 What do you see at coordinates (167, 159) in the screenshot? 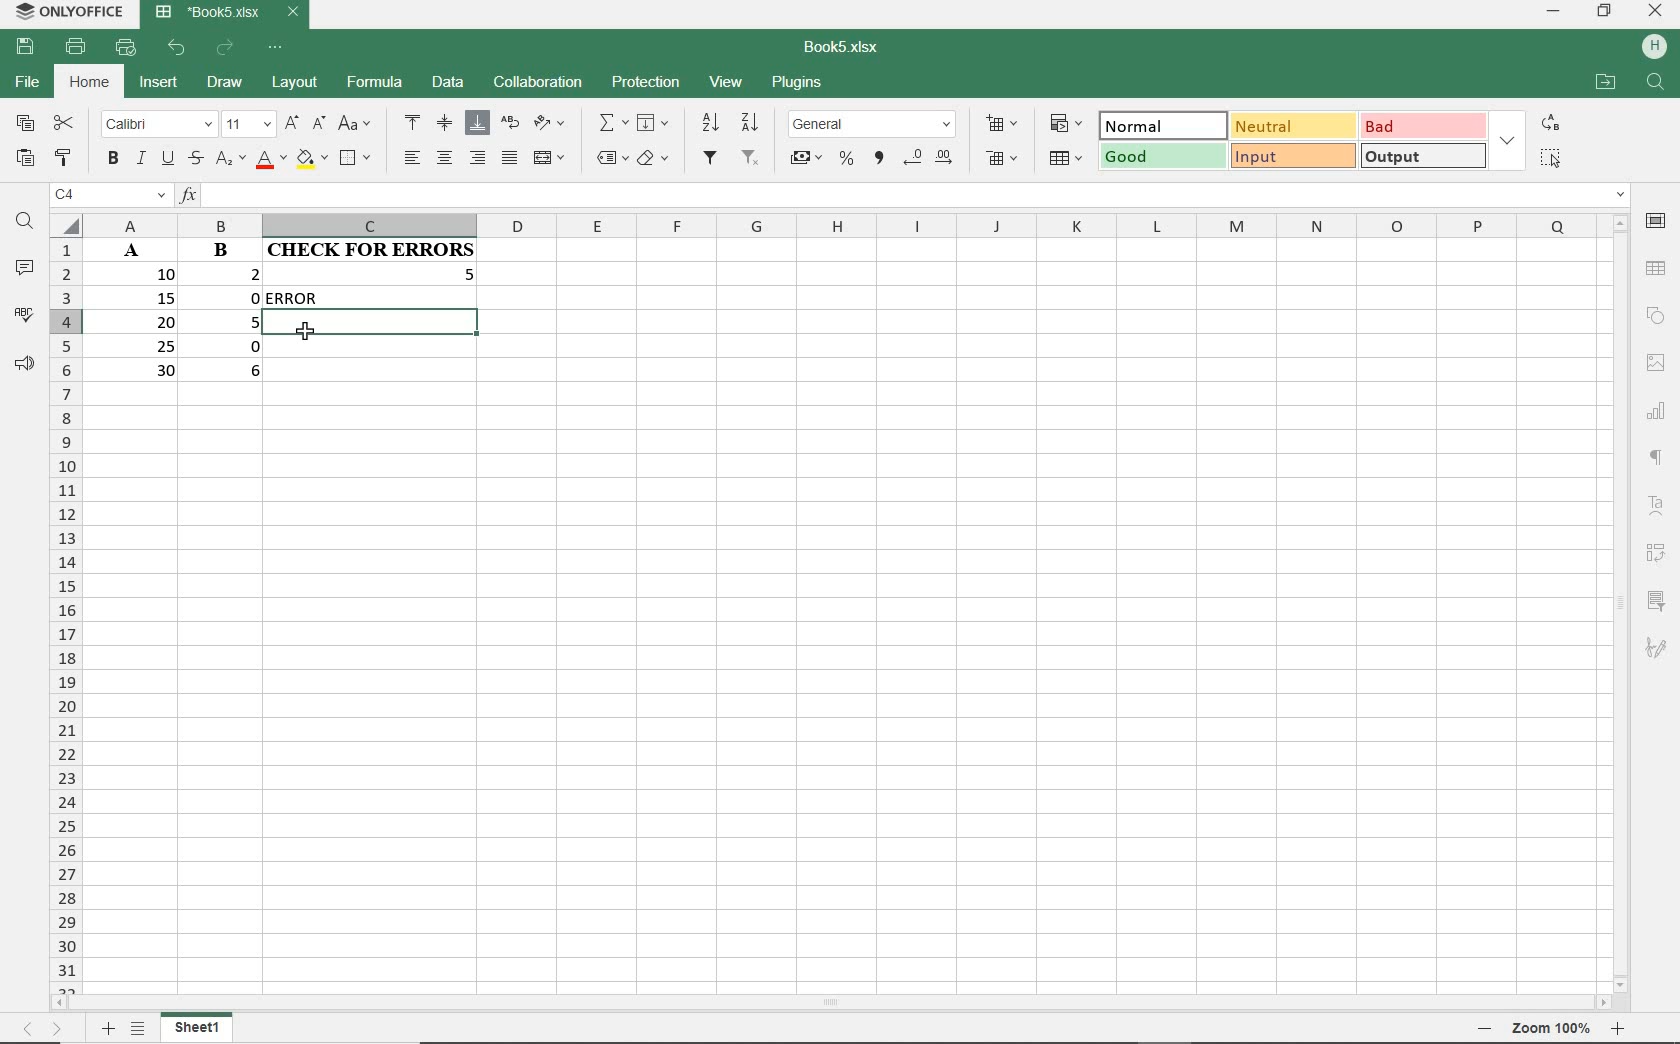
I see `UNDERLINE` at bounding box center [167, 159].